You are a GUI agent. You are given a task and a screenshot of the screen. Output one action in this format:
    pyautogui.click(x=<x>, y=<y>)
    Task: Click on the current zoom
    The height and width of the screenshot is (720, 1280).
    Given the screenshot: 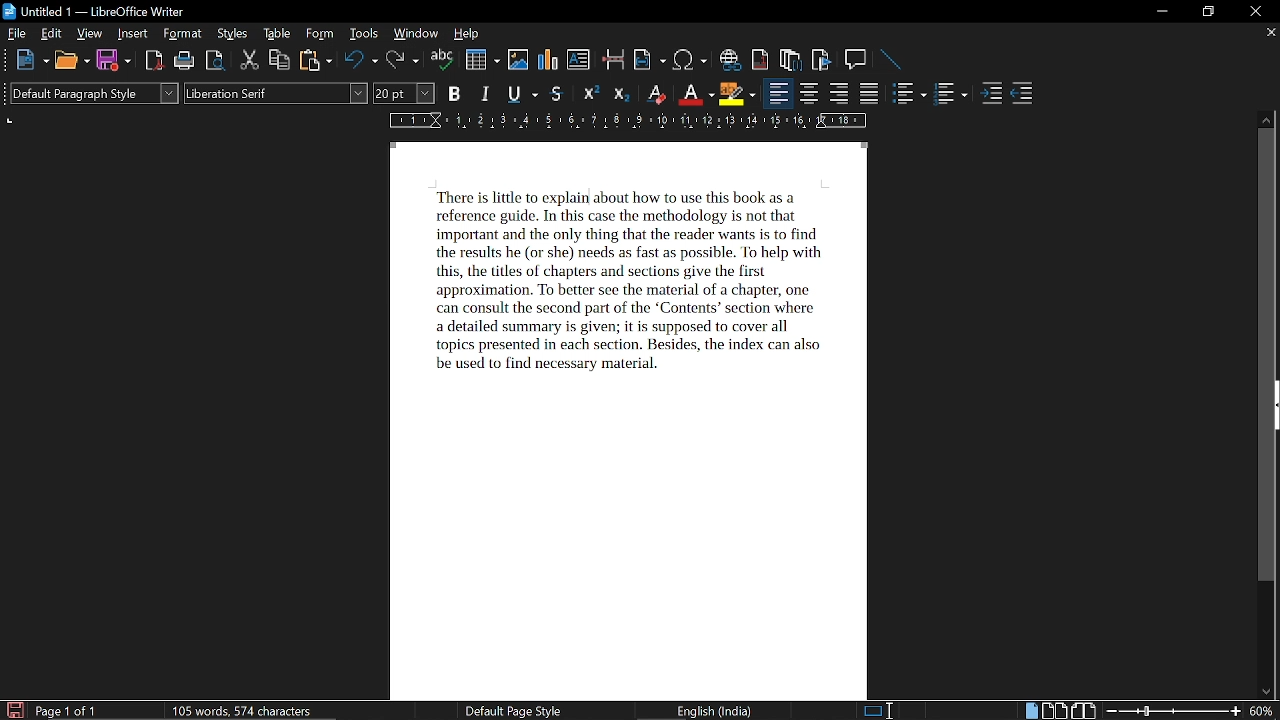 What is the action you would take?
    pyautogui.click(x=1263, y=711)
    